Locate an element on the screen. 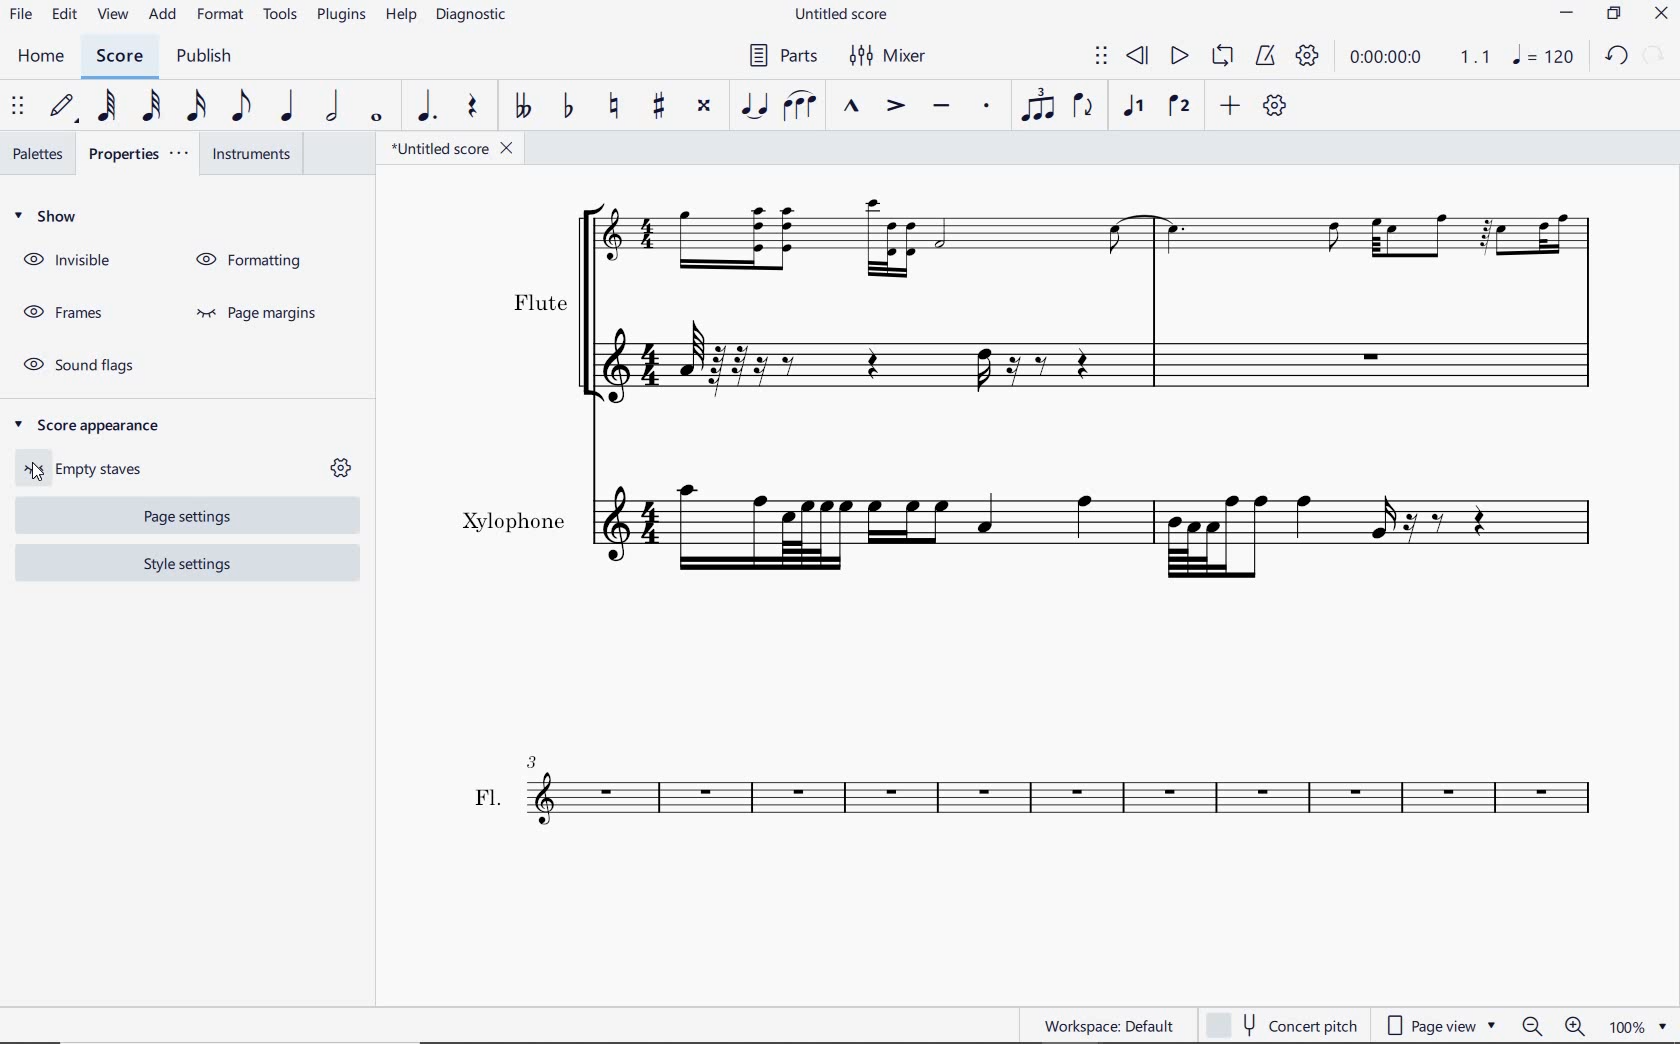 The image size is (1680, 1044). METRONOME is located at coordinates (1268, 58).